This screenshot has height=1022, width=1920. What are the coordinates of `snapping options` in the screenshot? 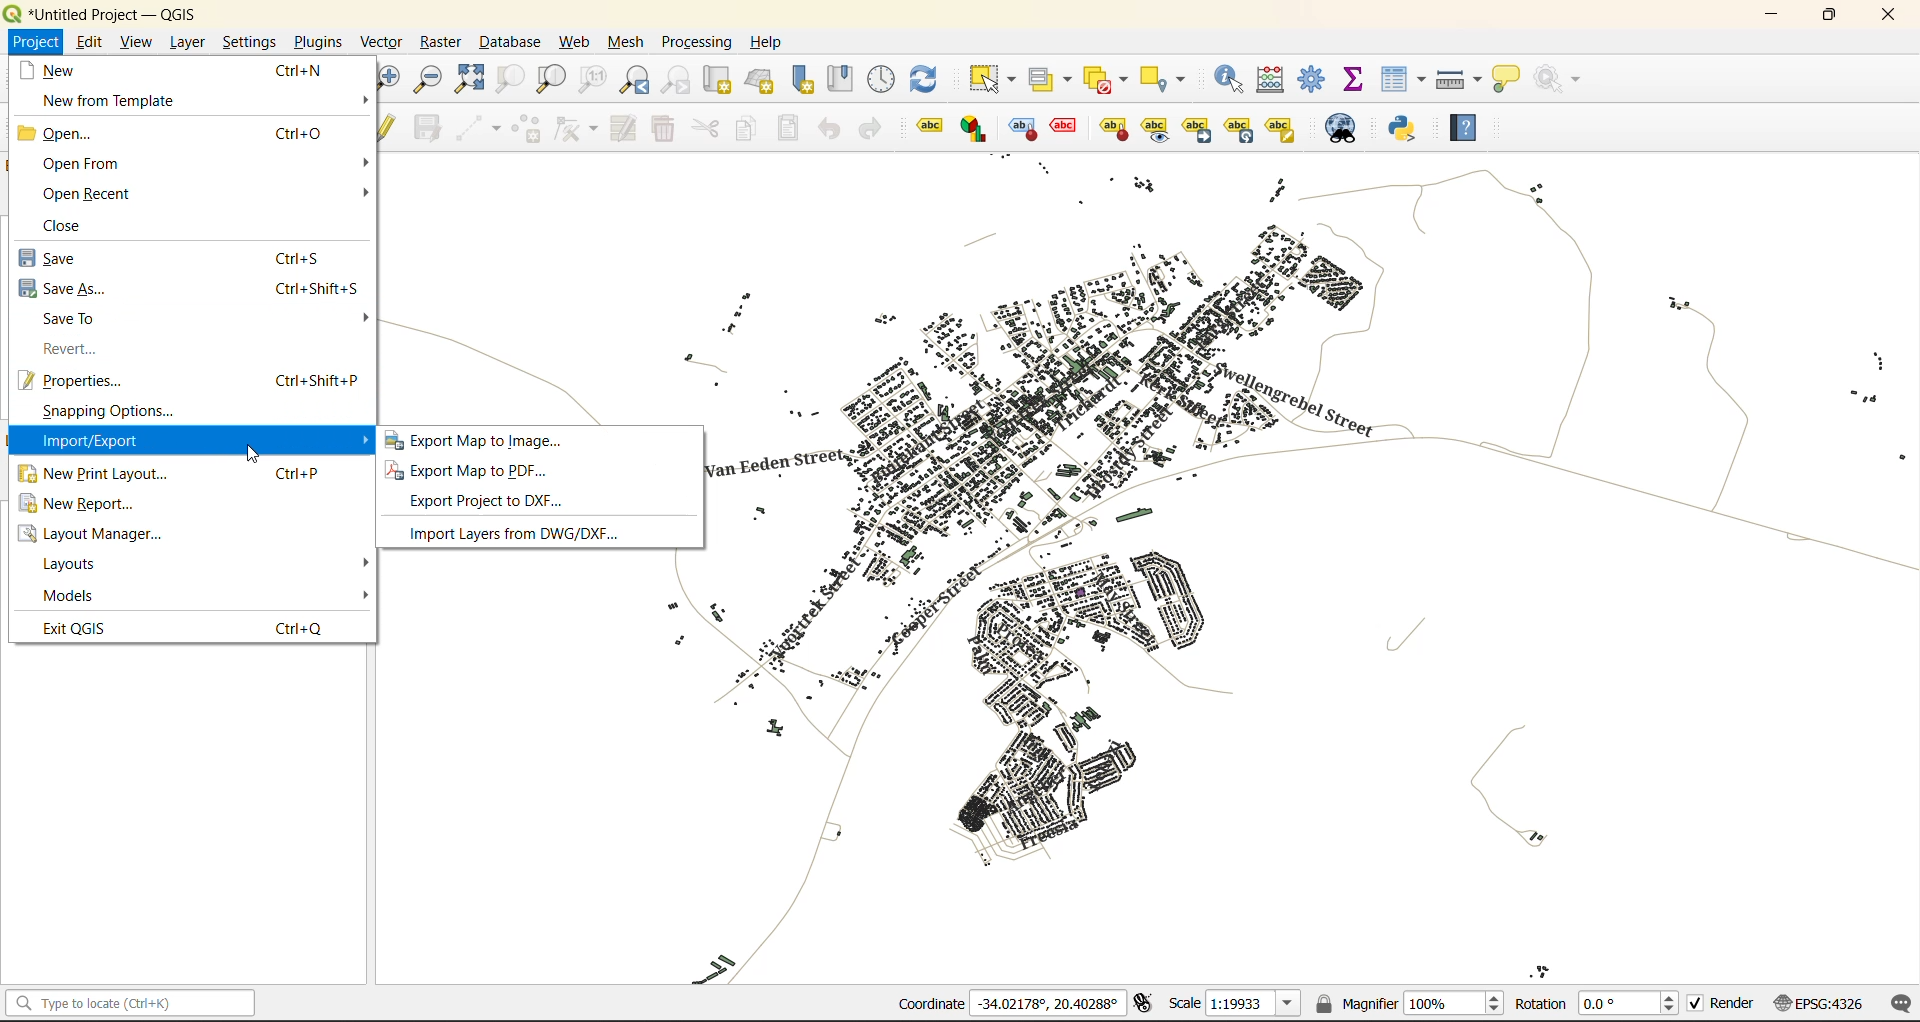 It's located at (106, 412).